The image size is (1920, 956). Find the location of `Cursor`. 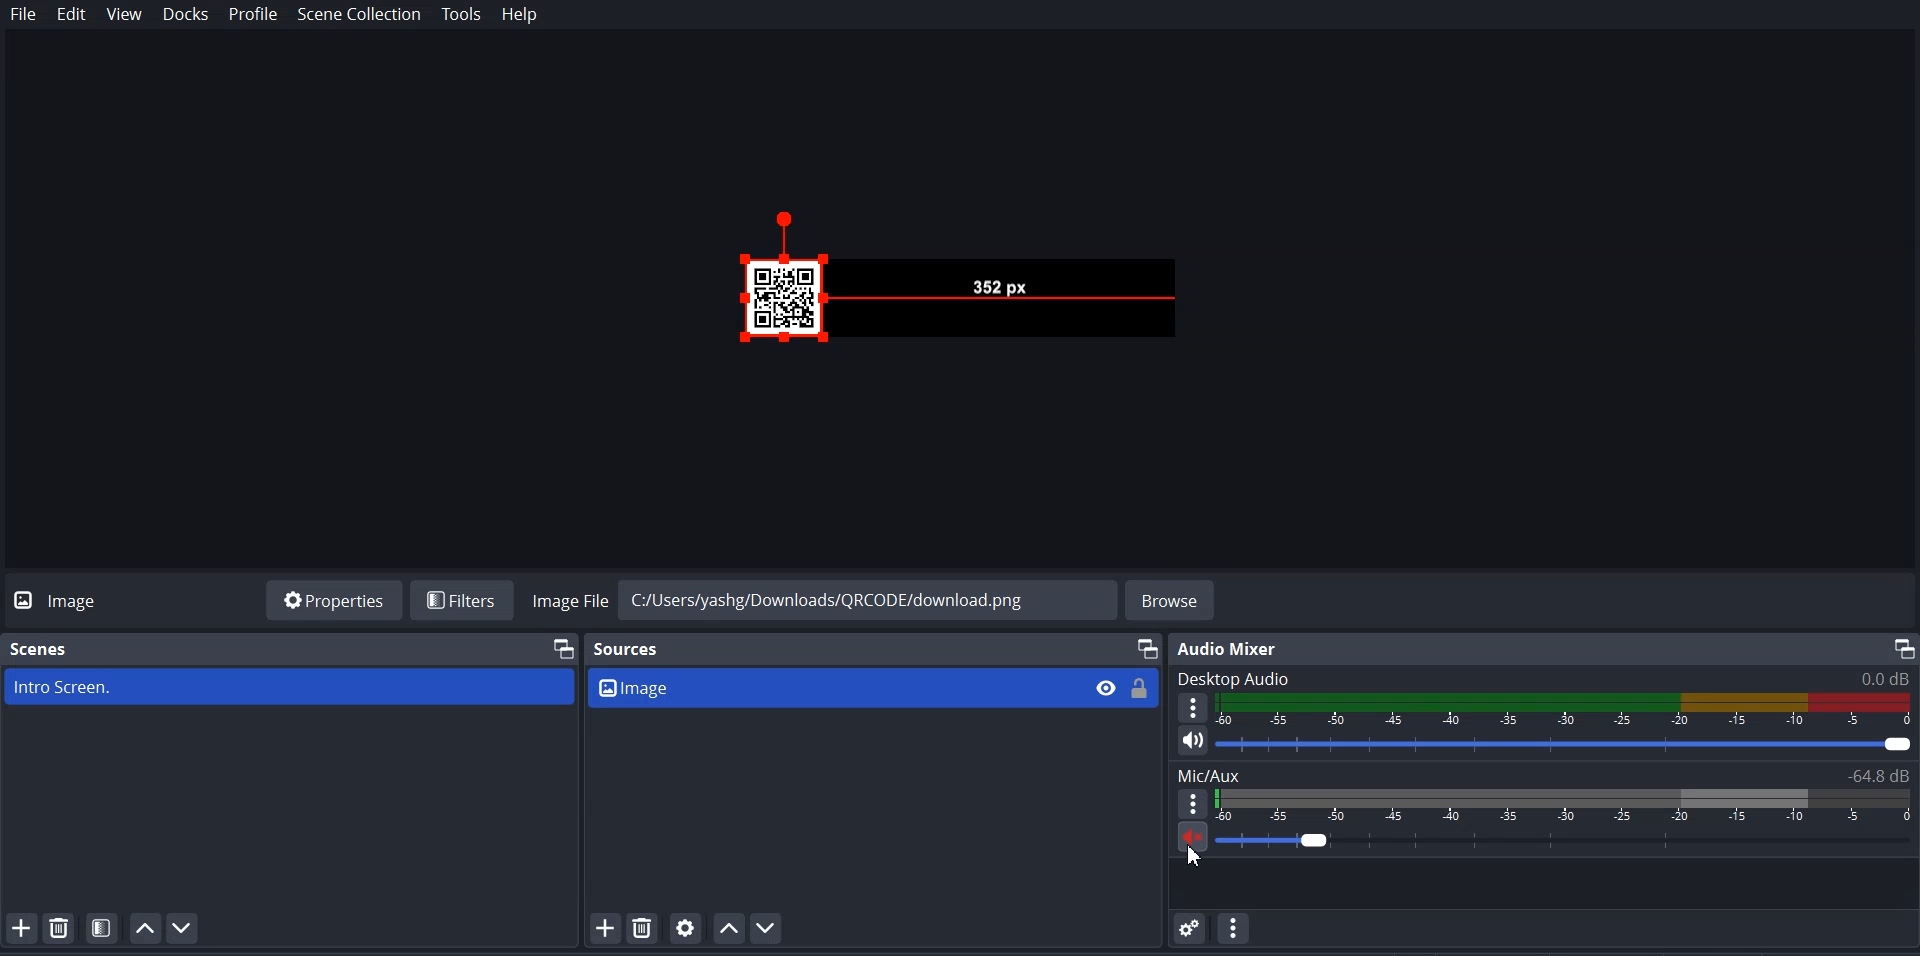

Cursor is located at coordinates (1194, 855).